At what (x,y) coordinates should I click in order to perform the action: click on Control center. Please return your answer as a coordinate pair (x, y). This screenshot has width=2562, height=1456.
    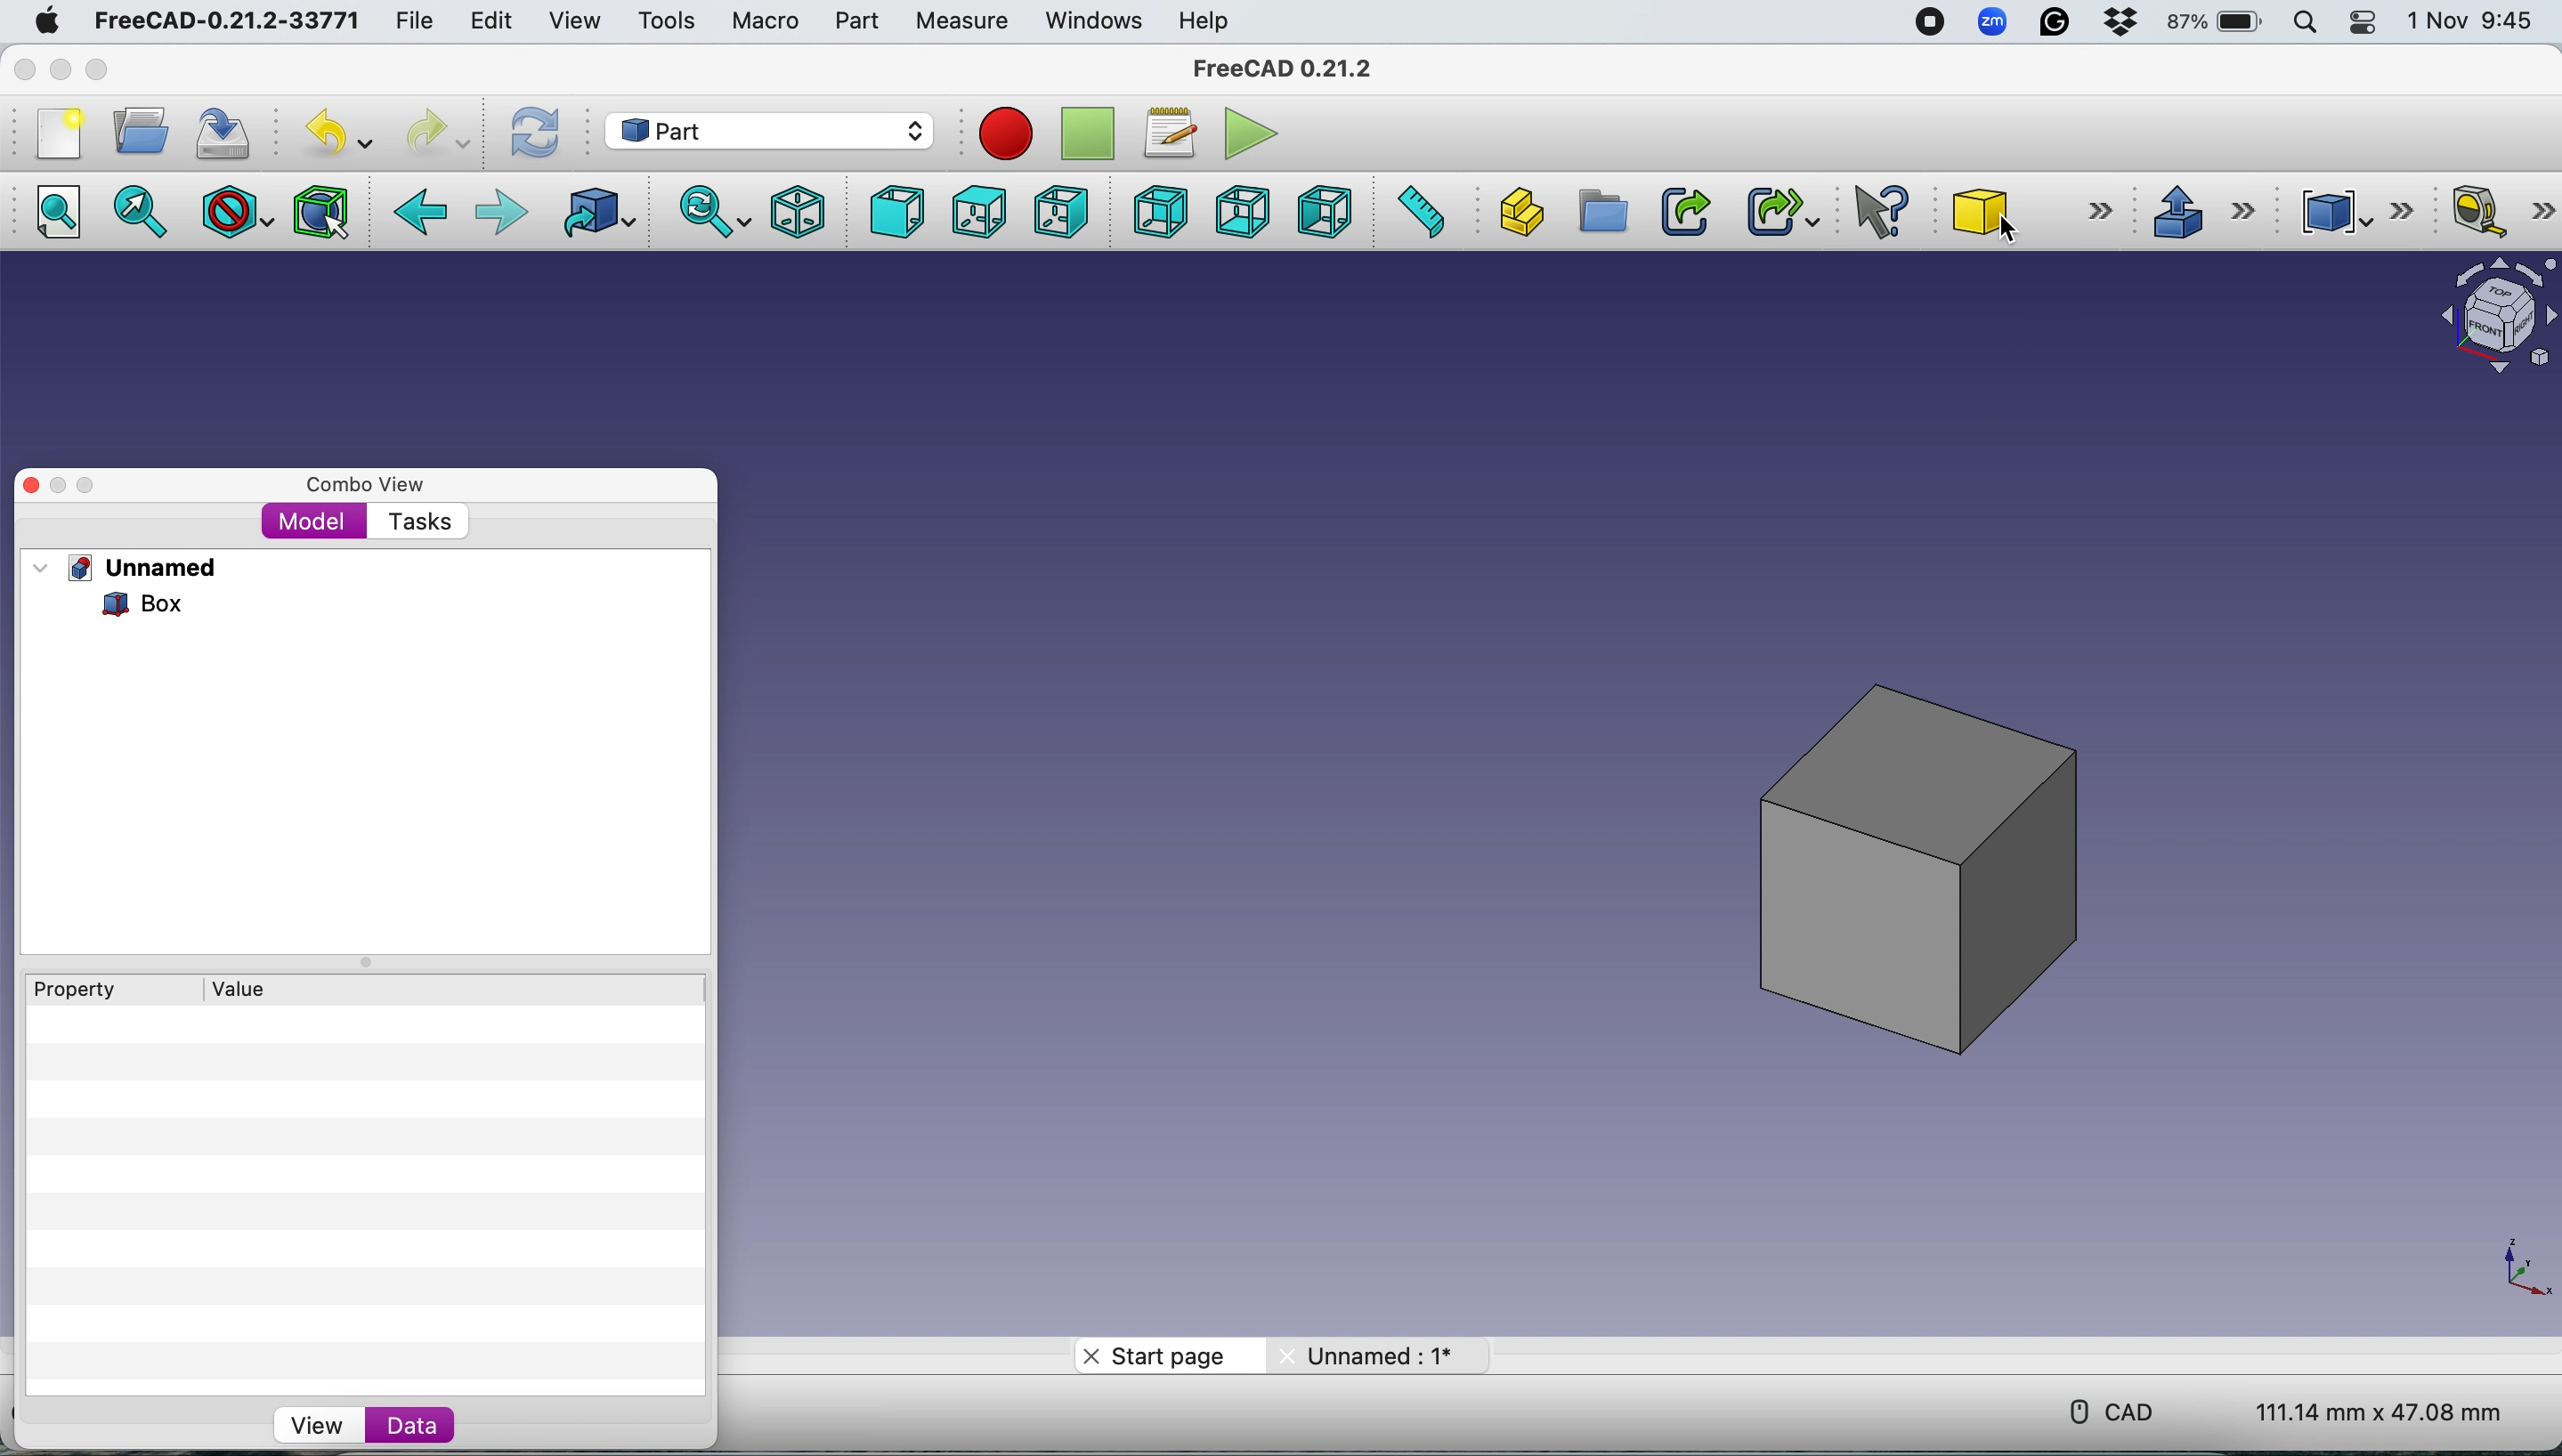
    Looking at the image, I should click on (2366, 23).